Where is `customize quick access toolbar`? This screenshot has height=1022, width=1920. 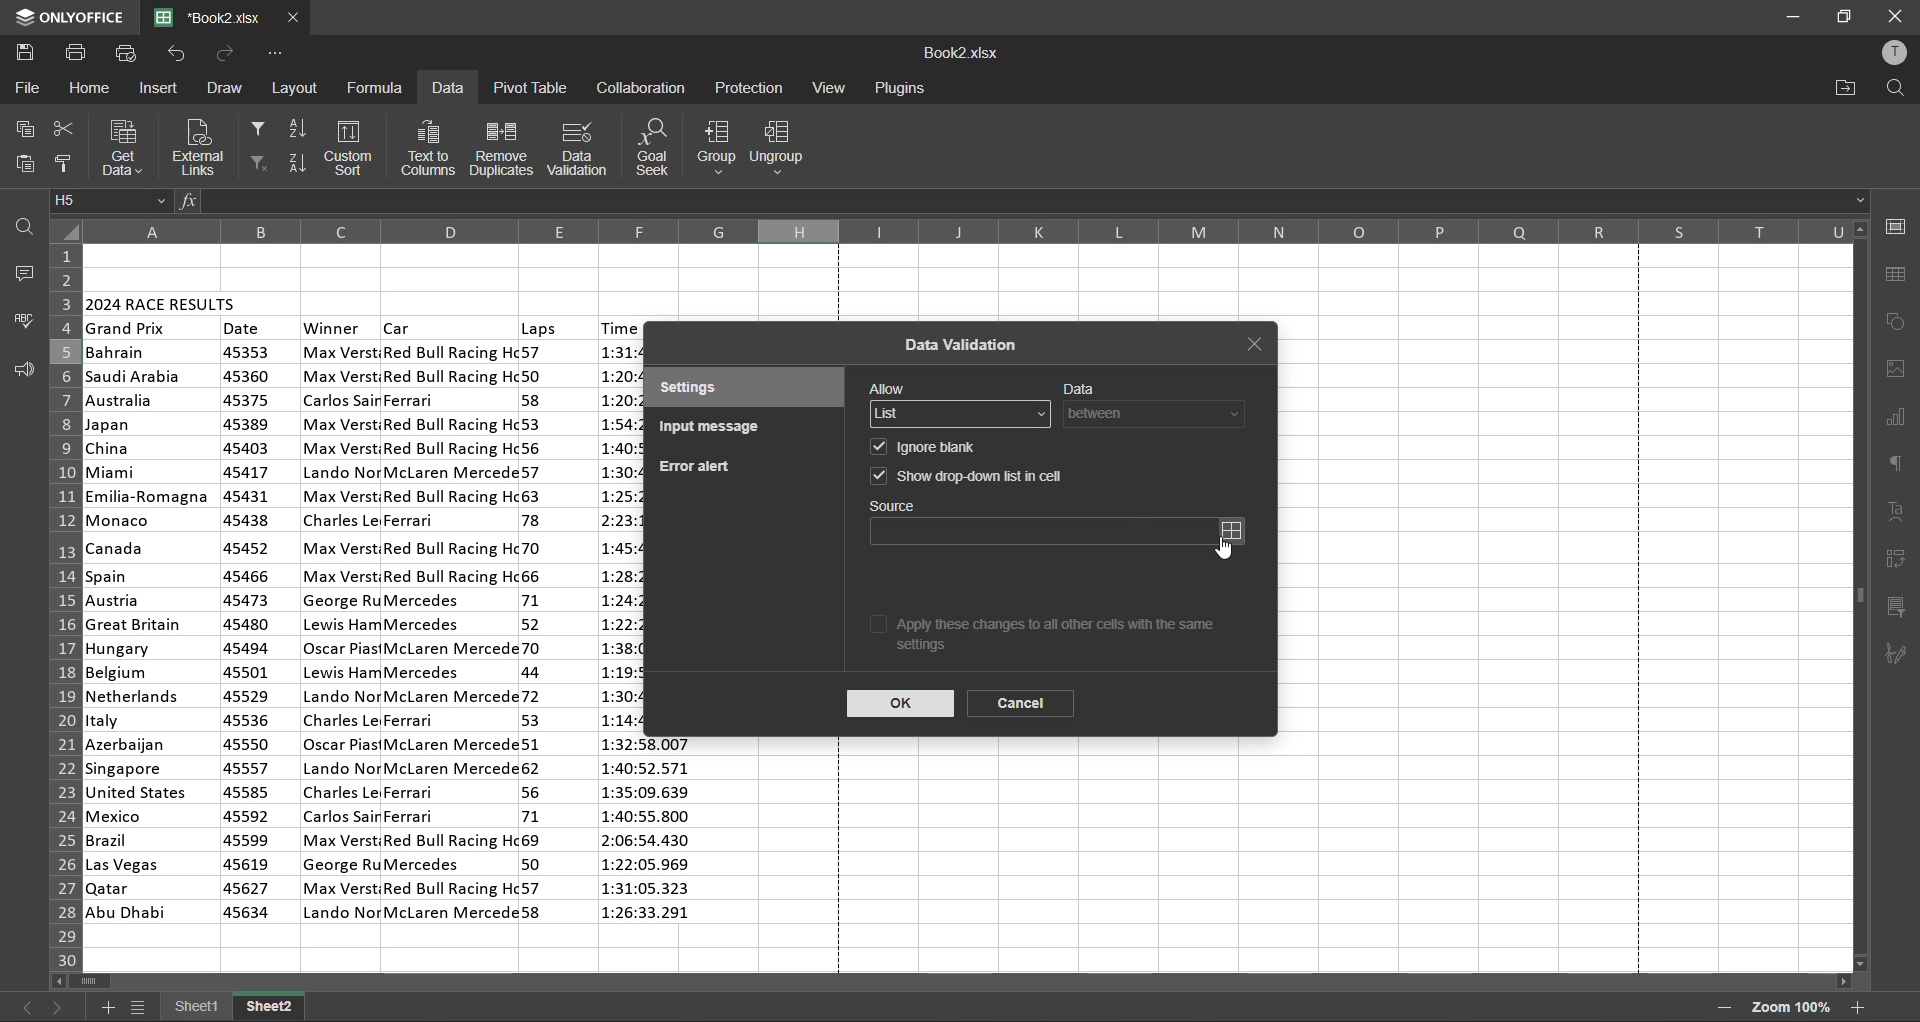 customize quick access toolbar is located at coordinates (273, 54).